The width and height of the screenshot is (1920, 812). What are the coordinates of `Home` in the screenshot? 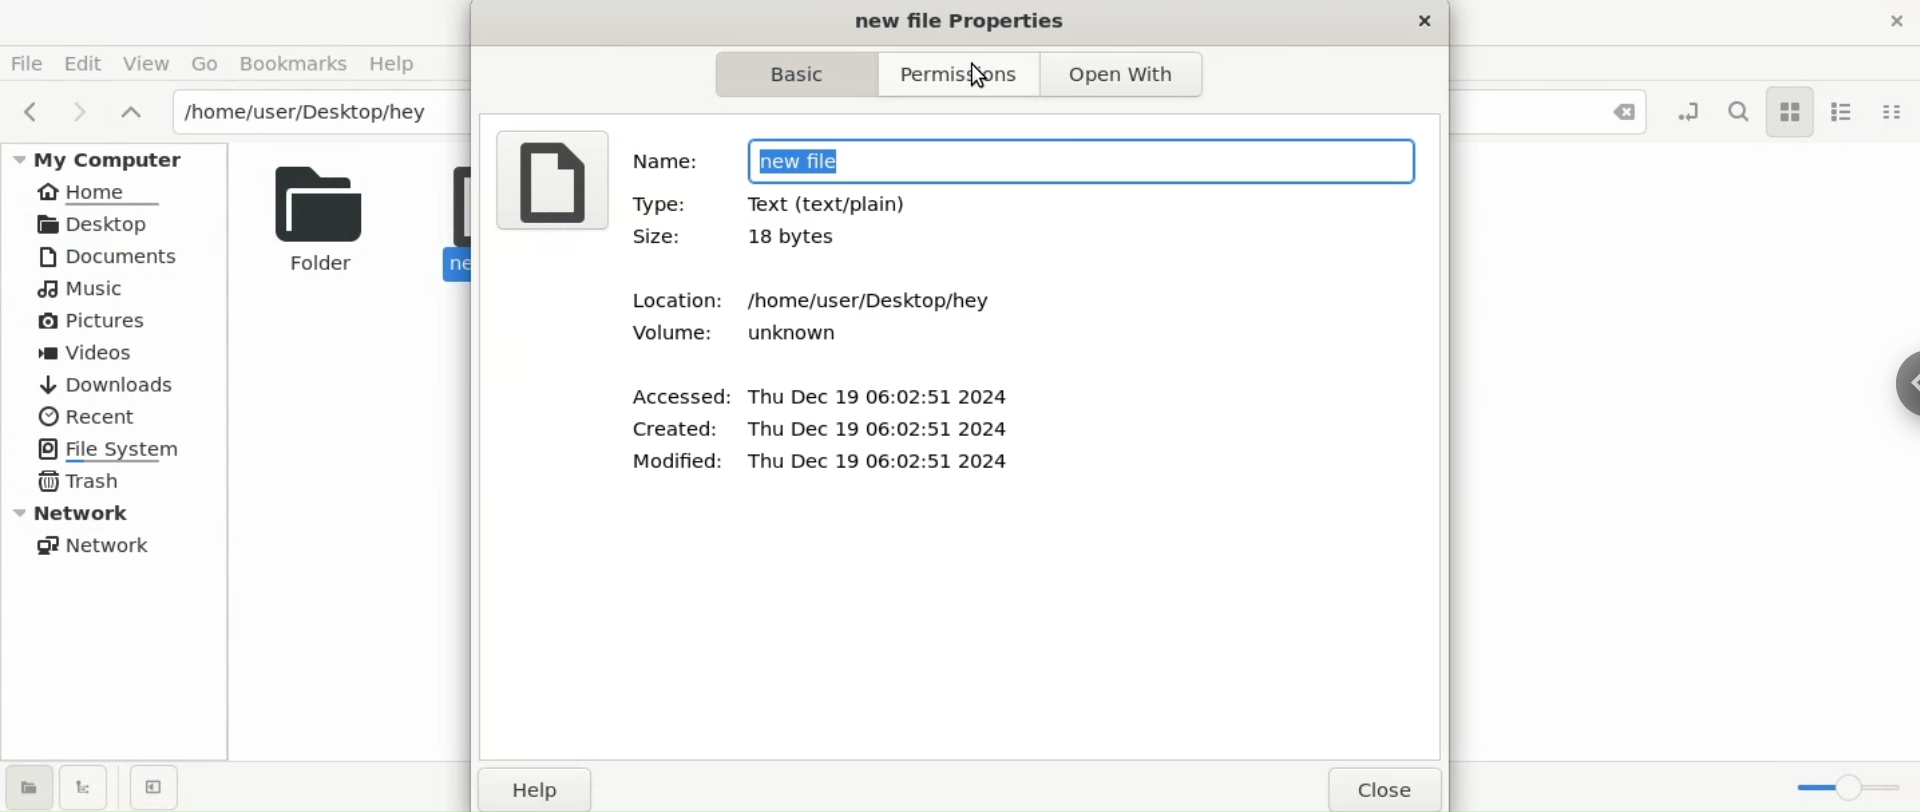 It's located at (102, 193).